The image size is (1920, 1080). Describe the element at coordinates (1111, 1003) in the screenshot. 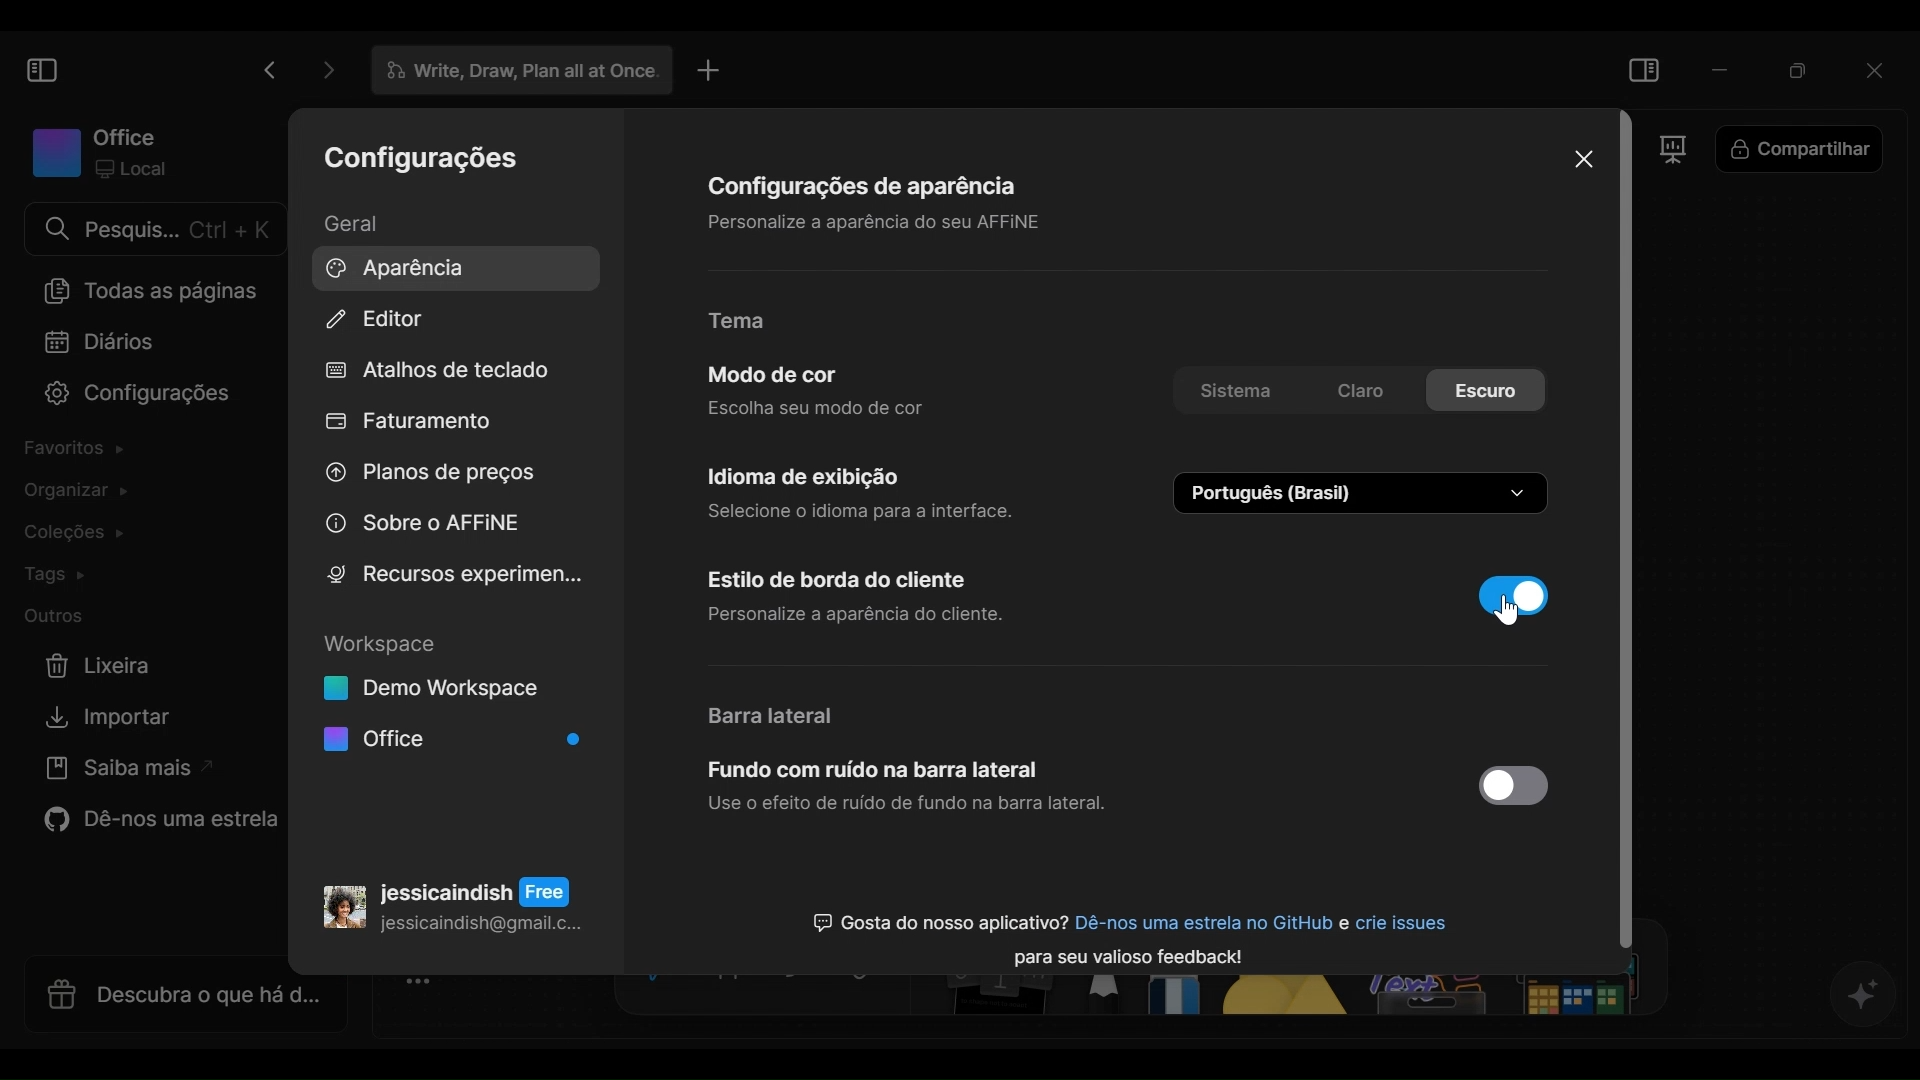

I see `Pen` at that location.